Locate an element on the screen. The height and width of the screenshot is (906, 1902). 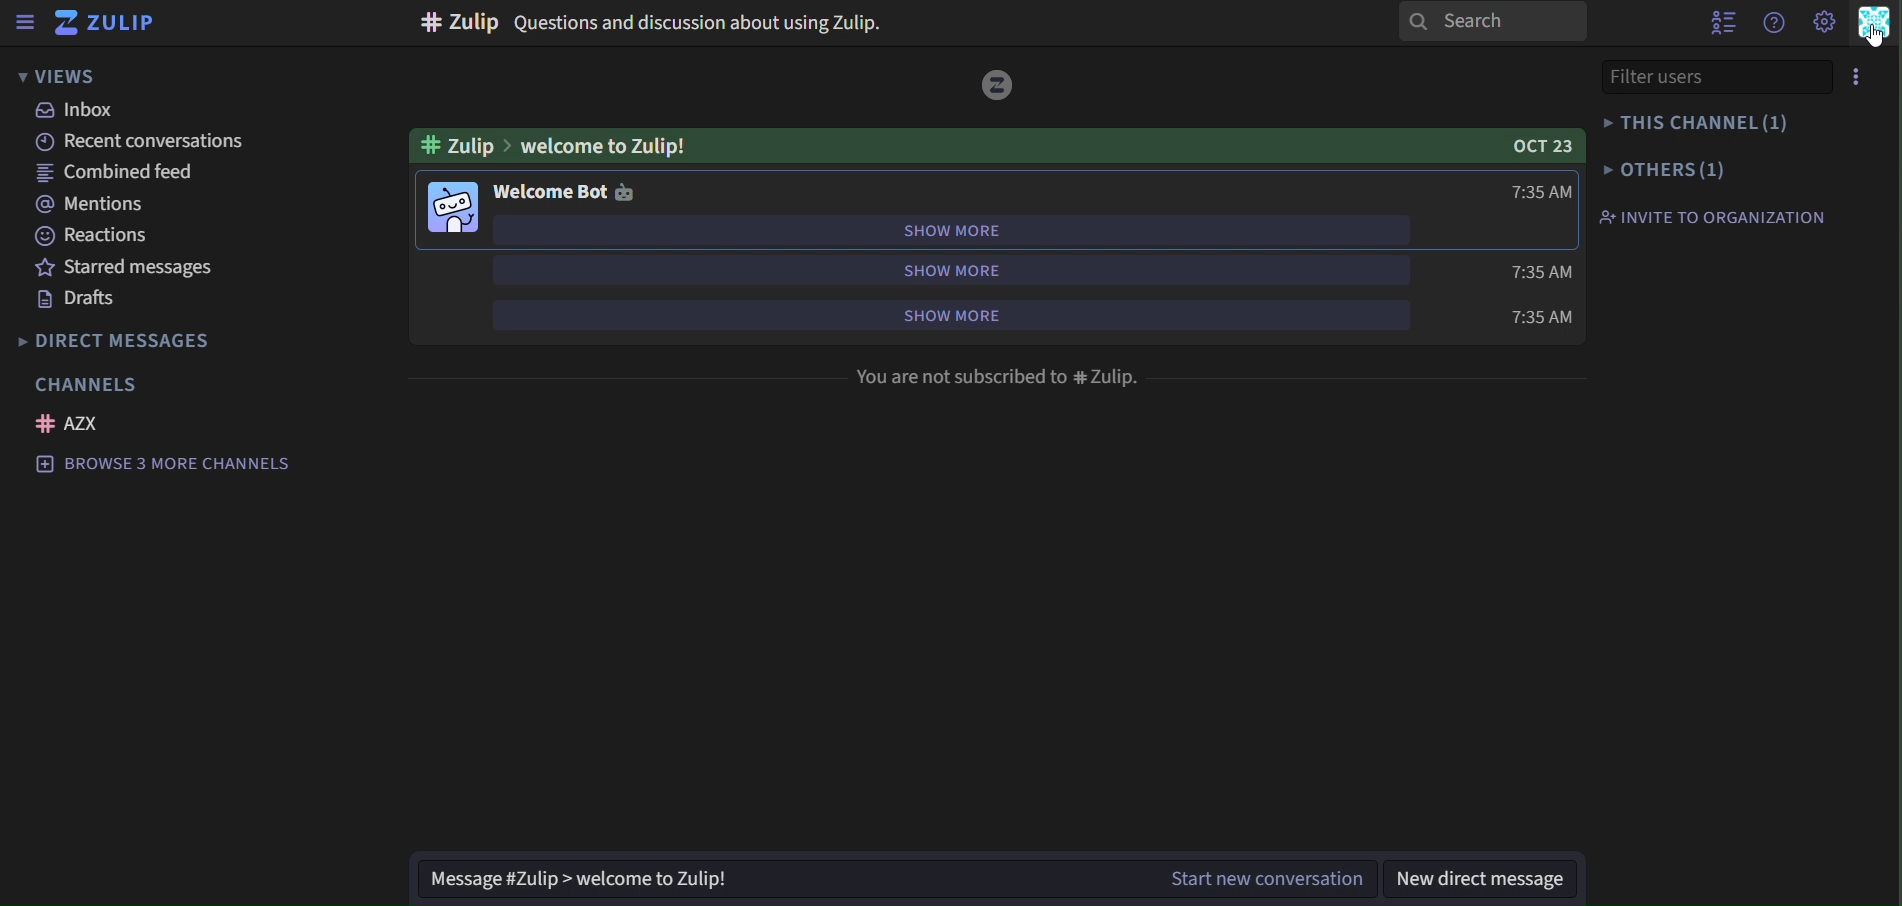
filter users is located at coordinates (1678, 76).